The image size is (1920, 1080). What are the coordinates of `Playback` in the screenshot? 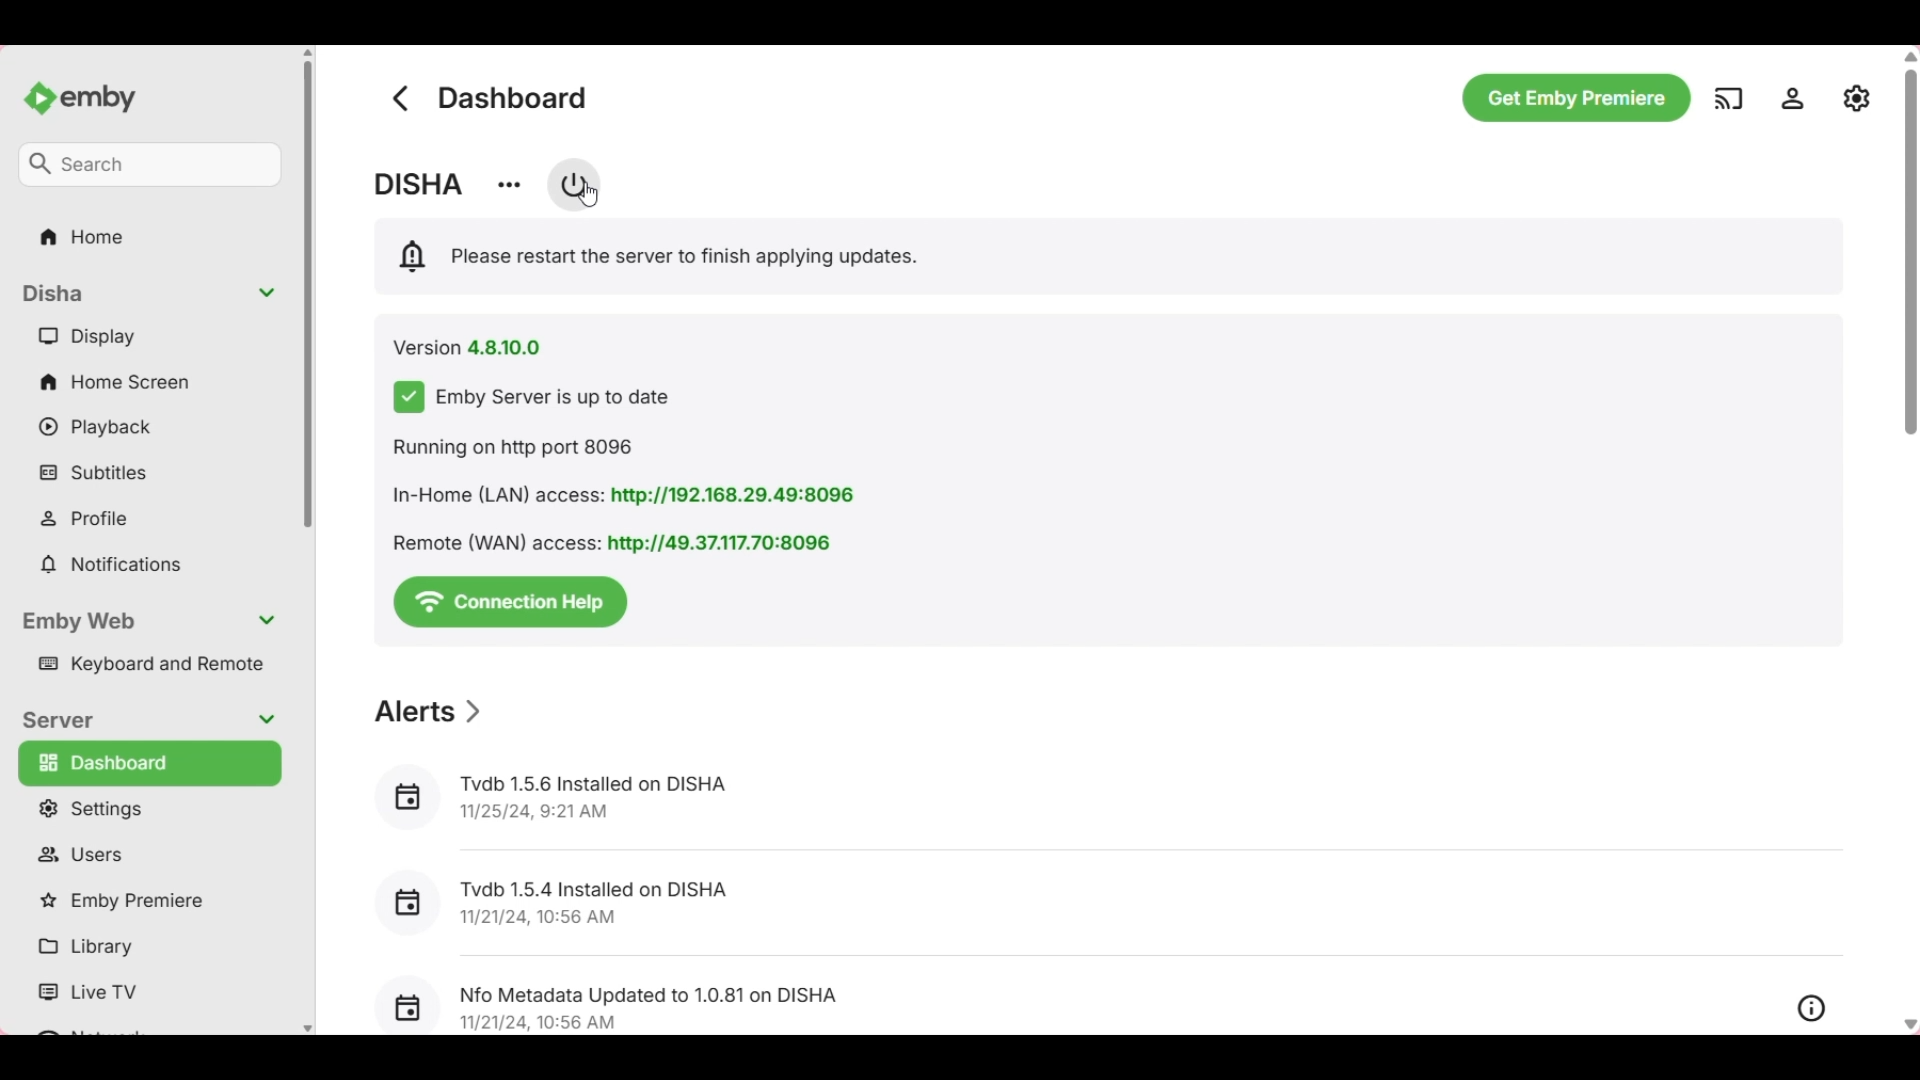 It's located at (149, 427).